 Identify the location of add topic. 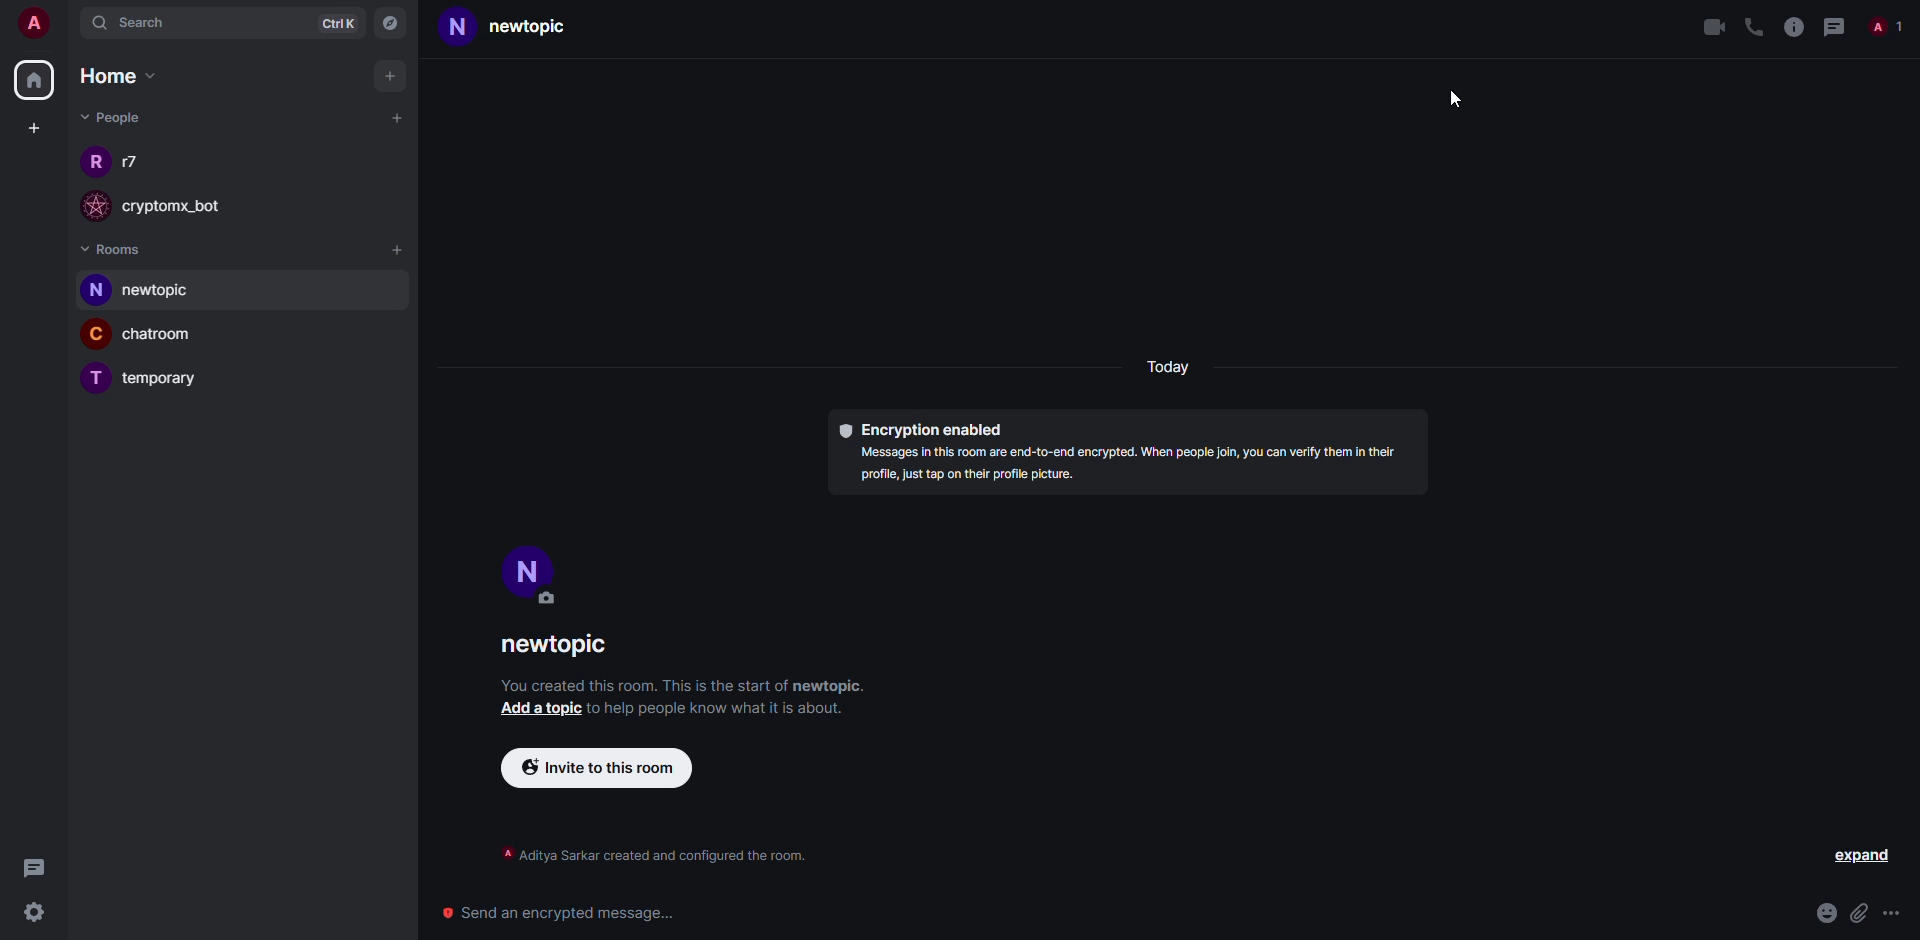
(539, 708).